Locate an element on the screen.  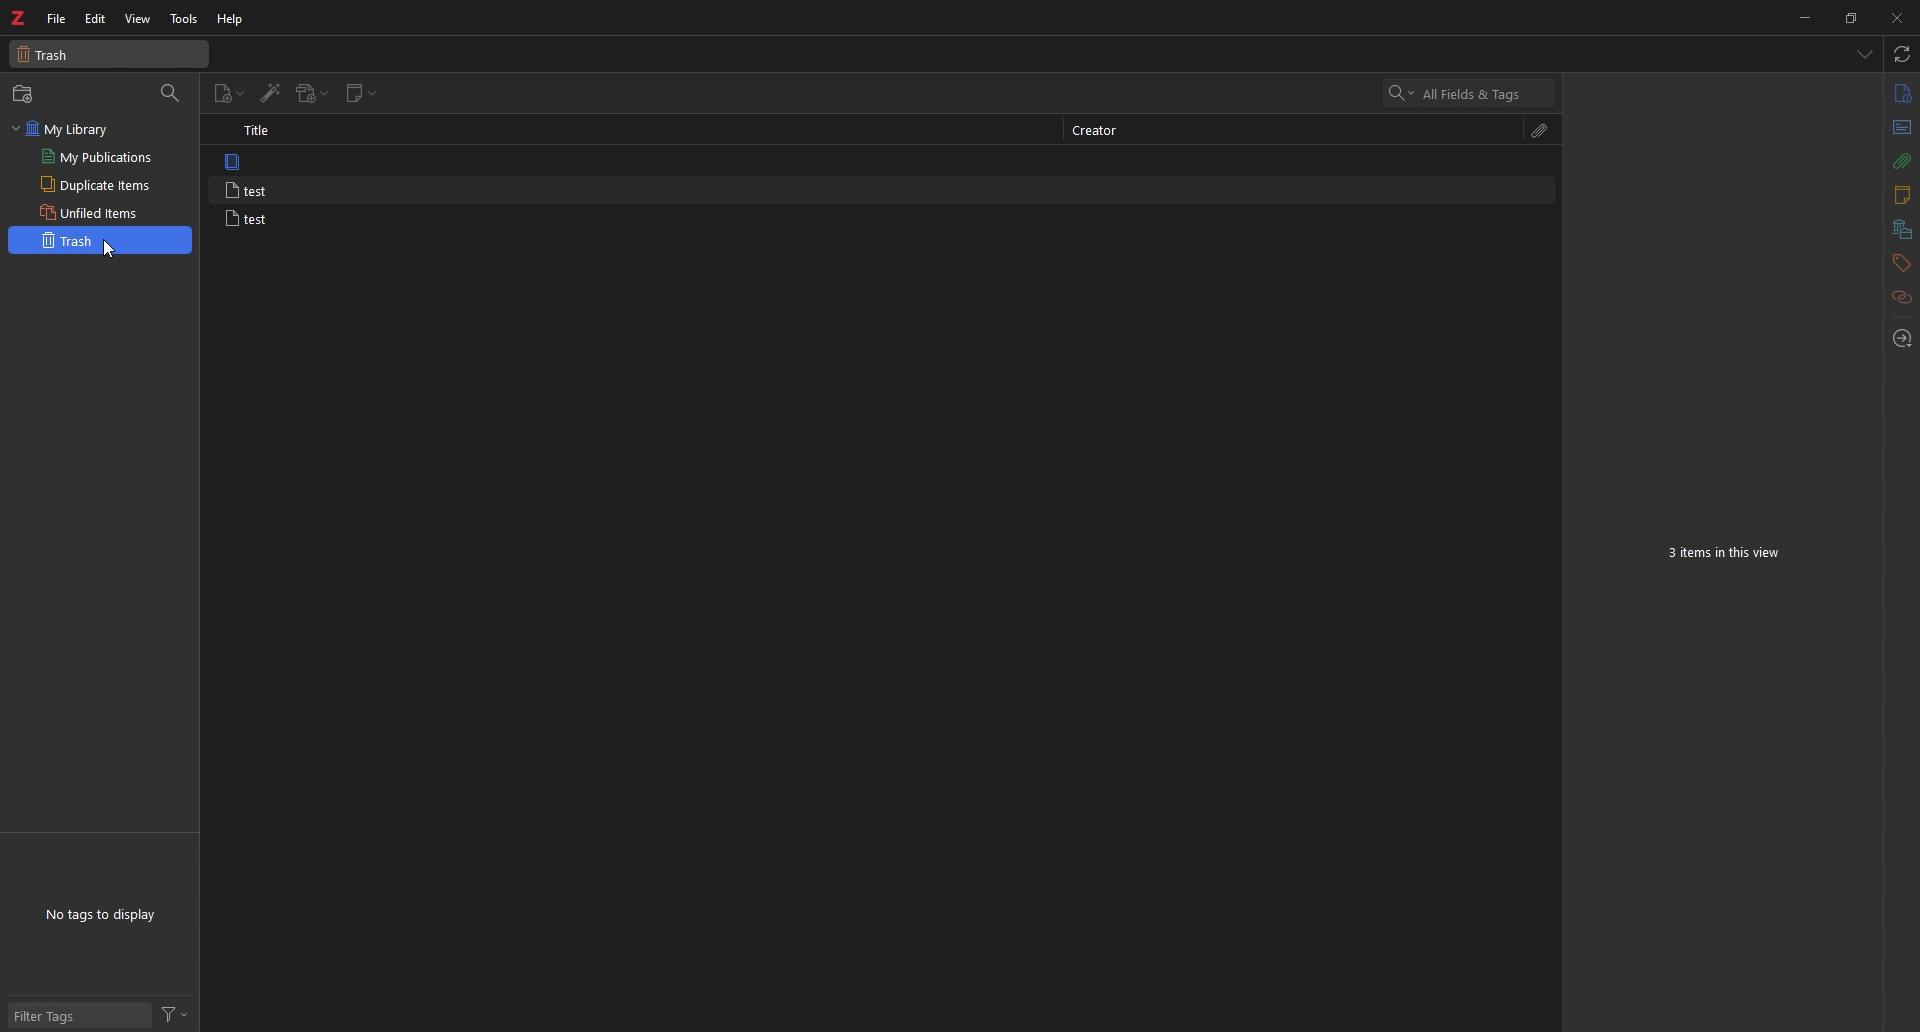
tools is located at coordinates (182, 19).